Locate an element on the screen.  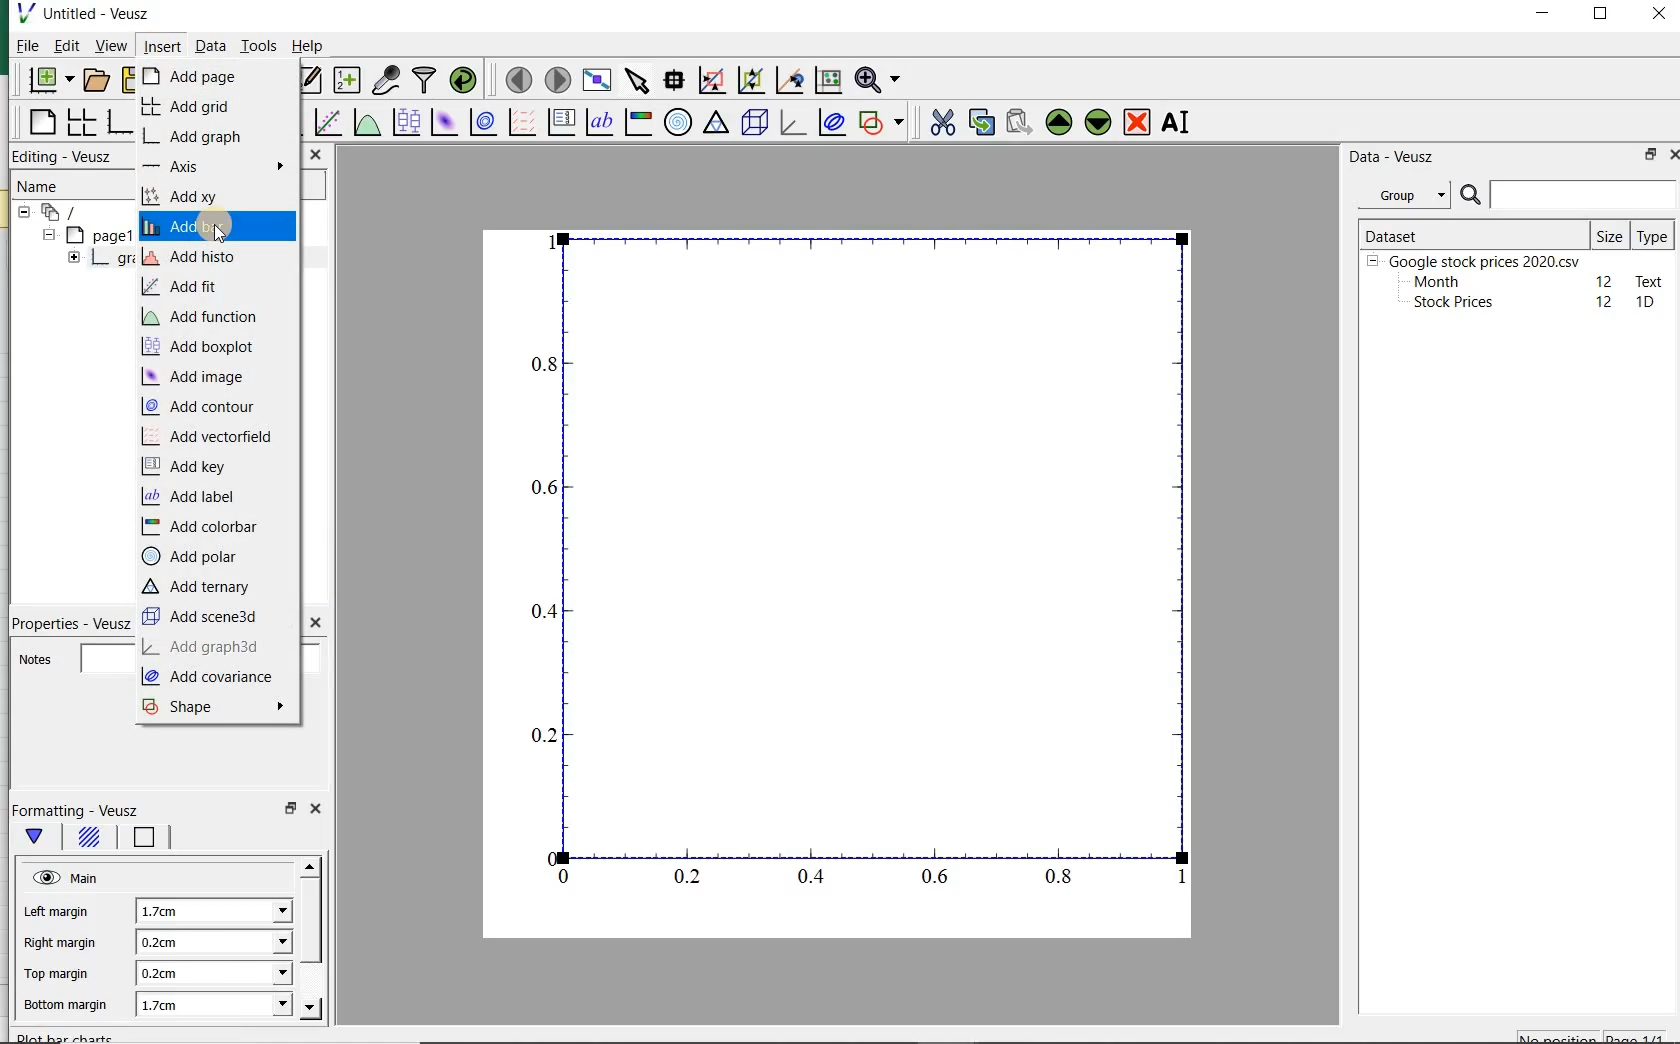
Stock prices is located at coordinates (1444, 303).